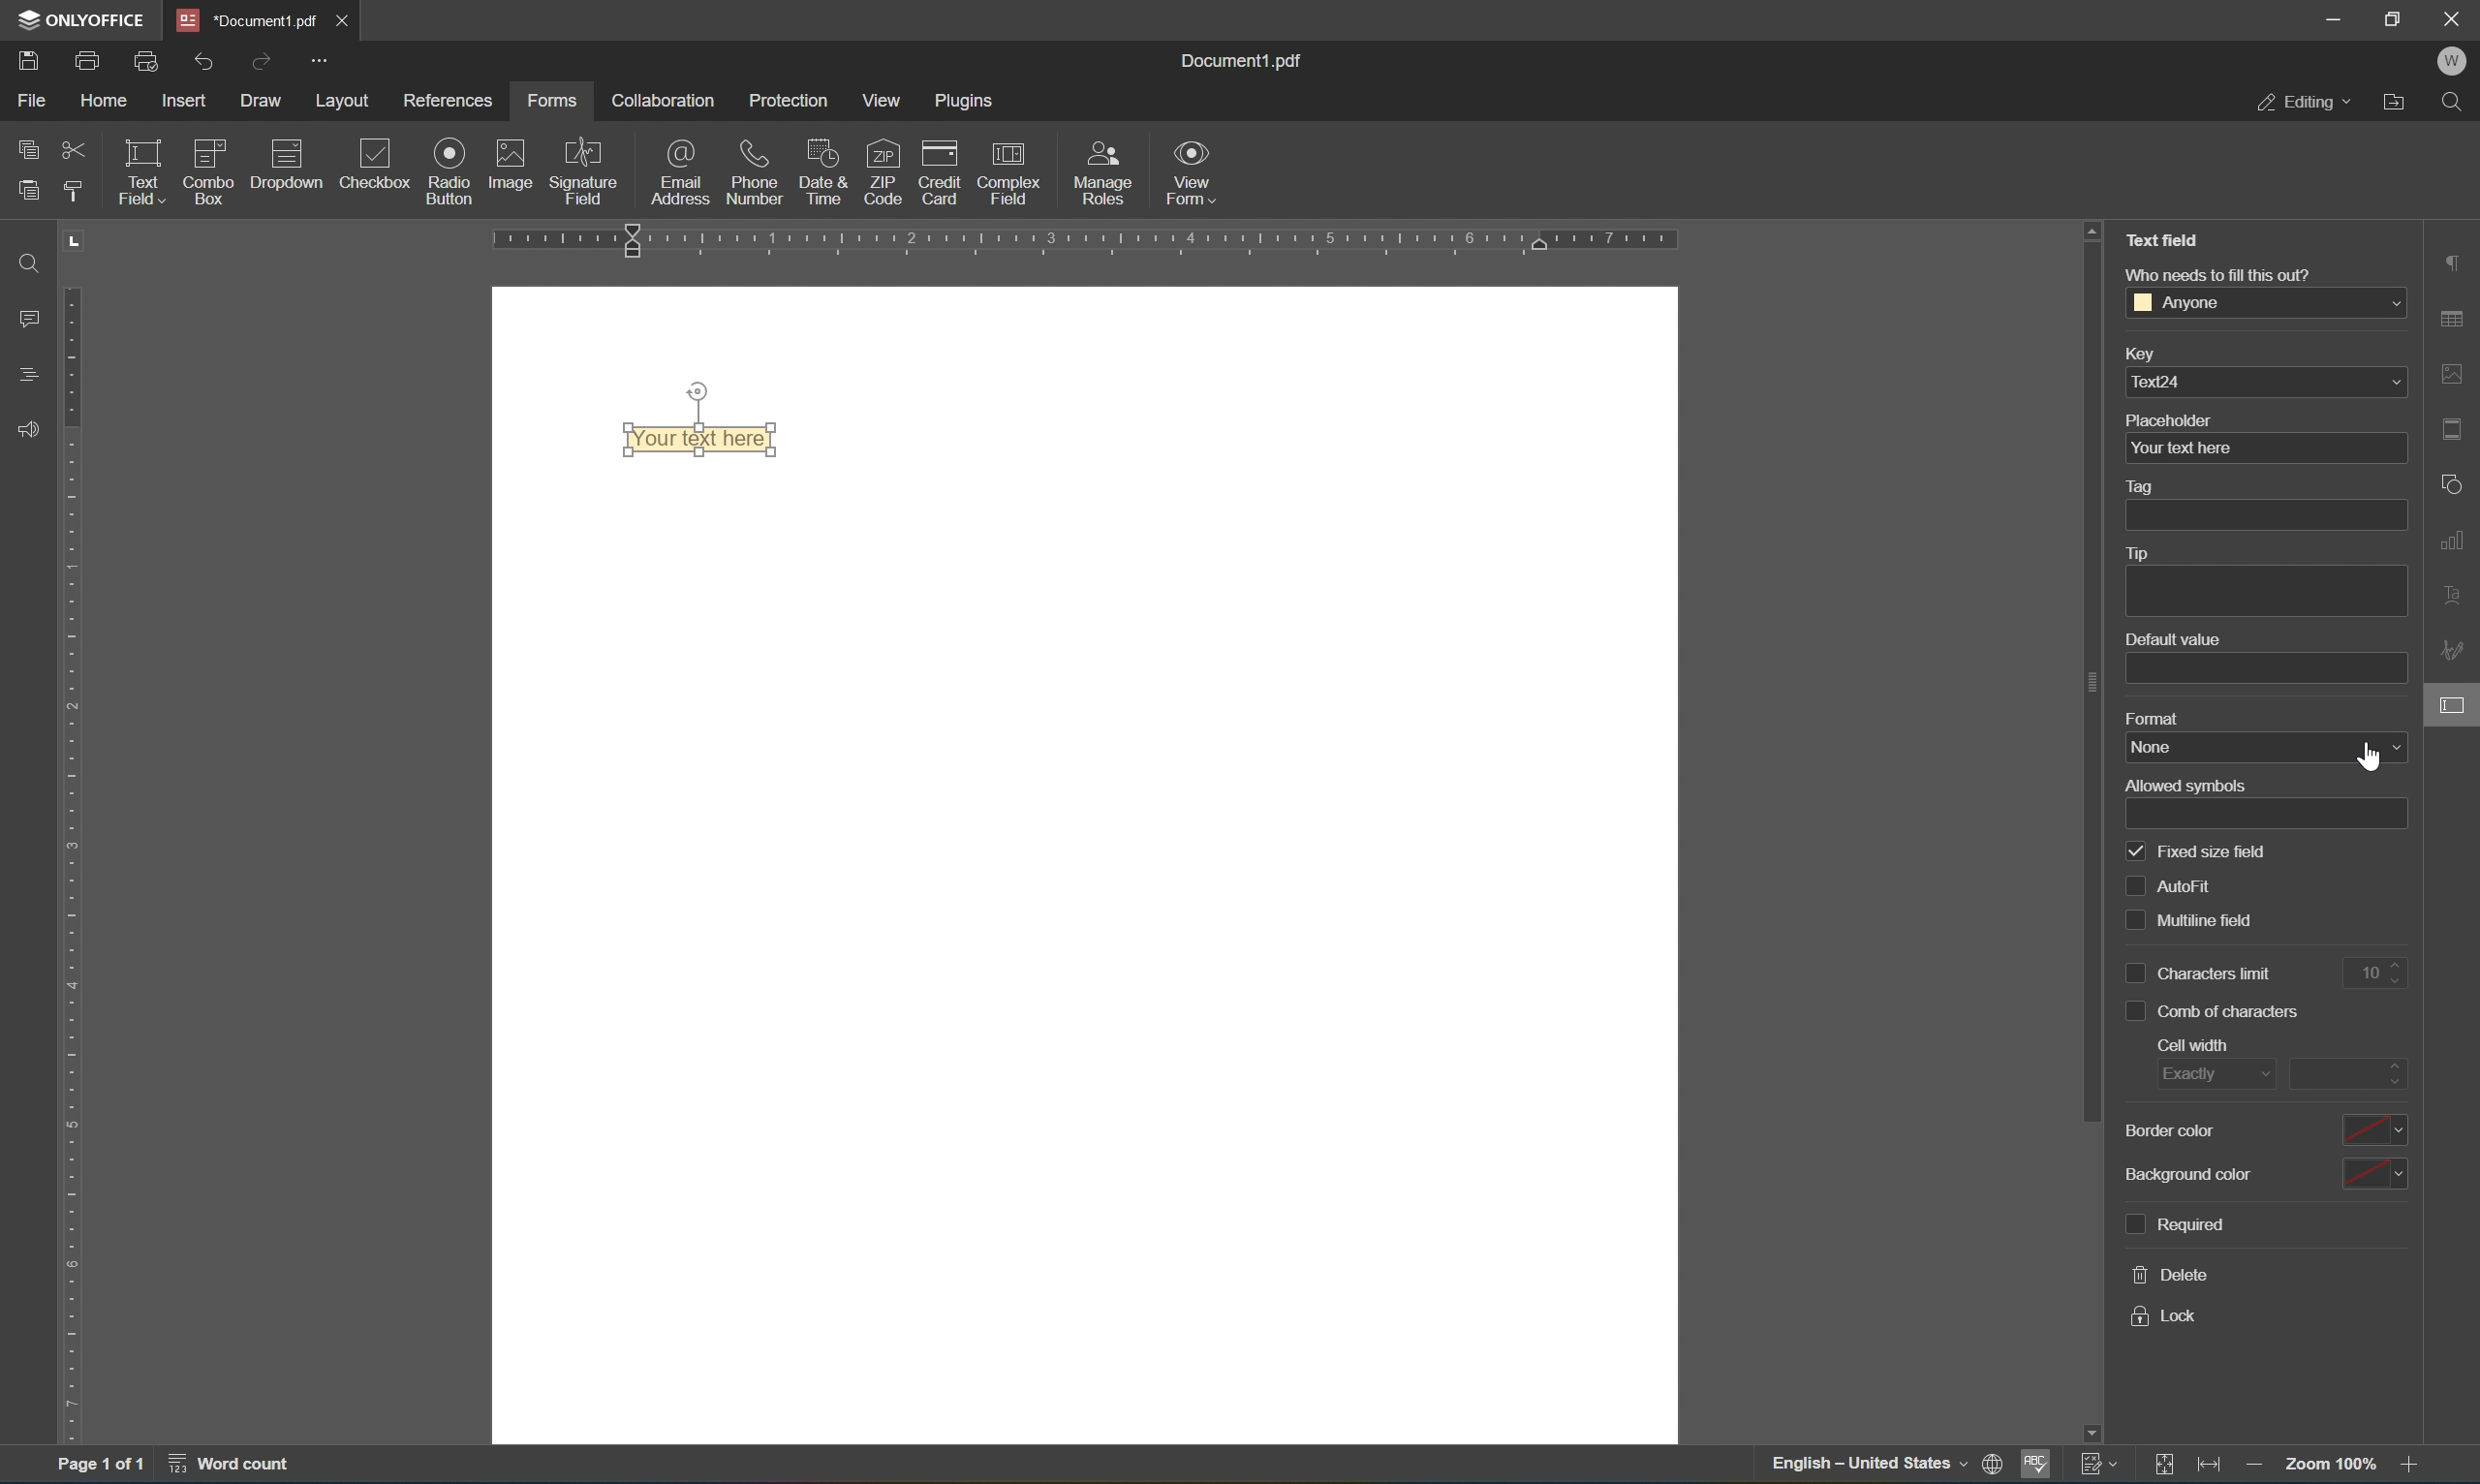  Describe the element at coordinates (551, 101) in the screenshot. I see `forms` at that location.